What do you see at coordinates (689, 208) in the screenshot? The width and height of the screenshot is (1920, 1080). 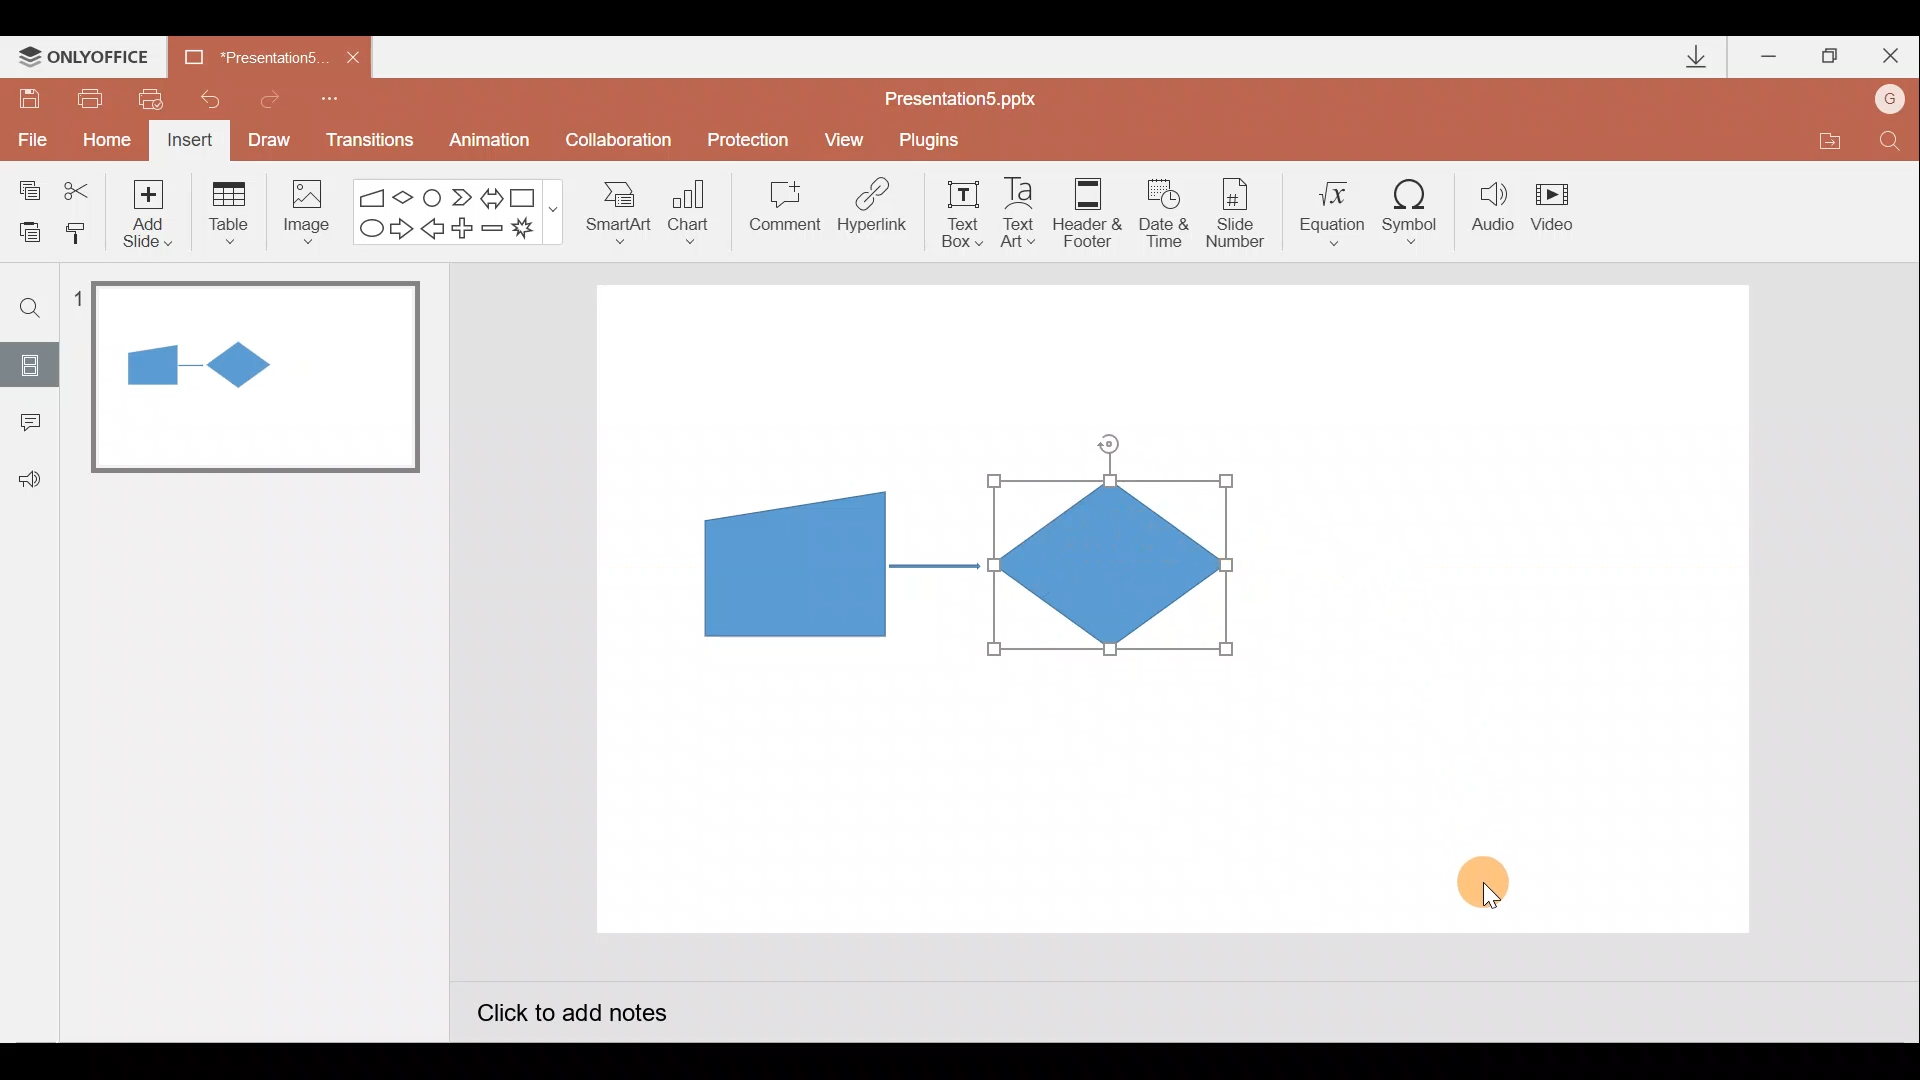 I see `Chart` at bounding box center [689, 208].